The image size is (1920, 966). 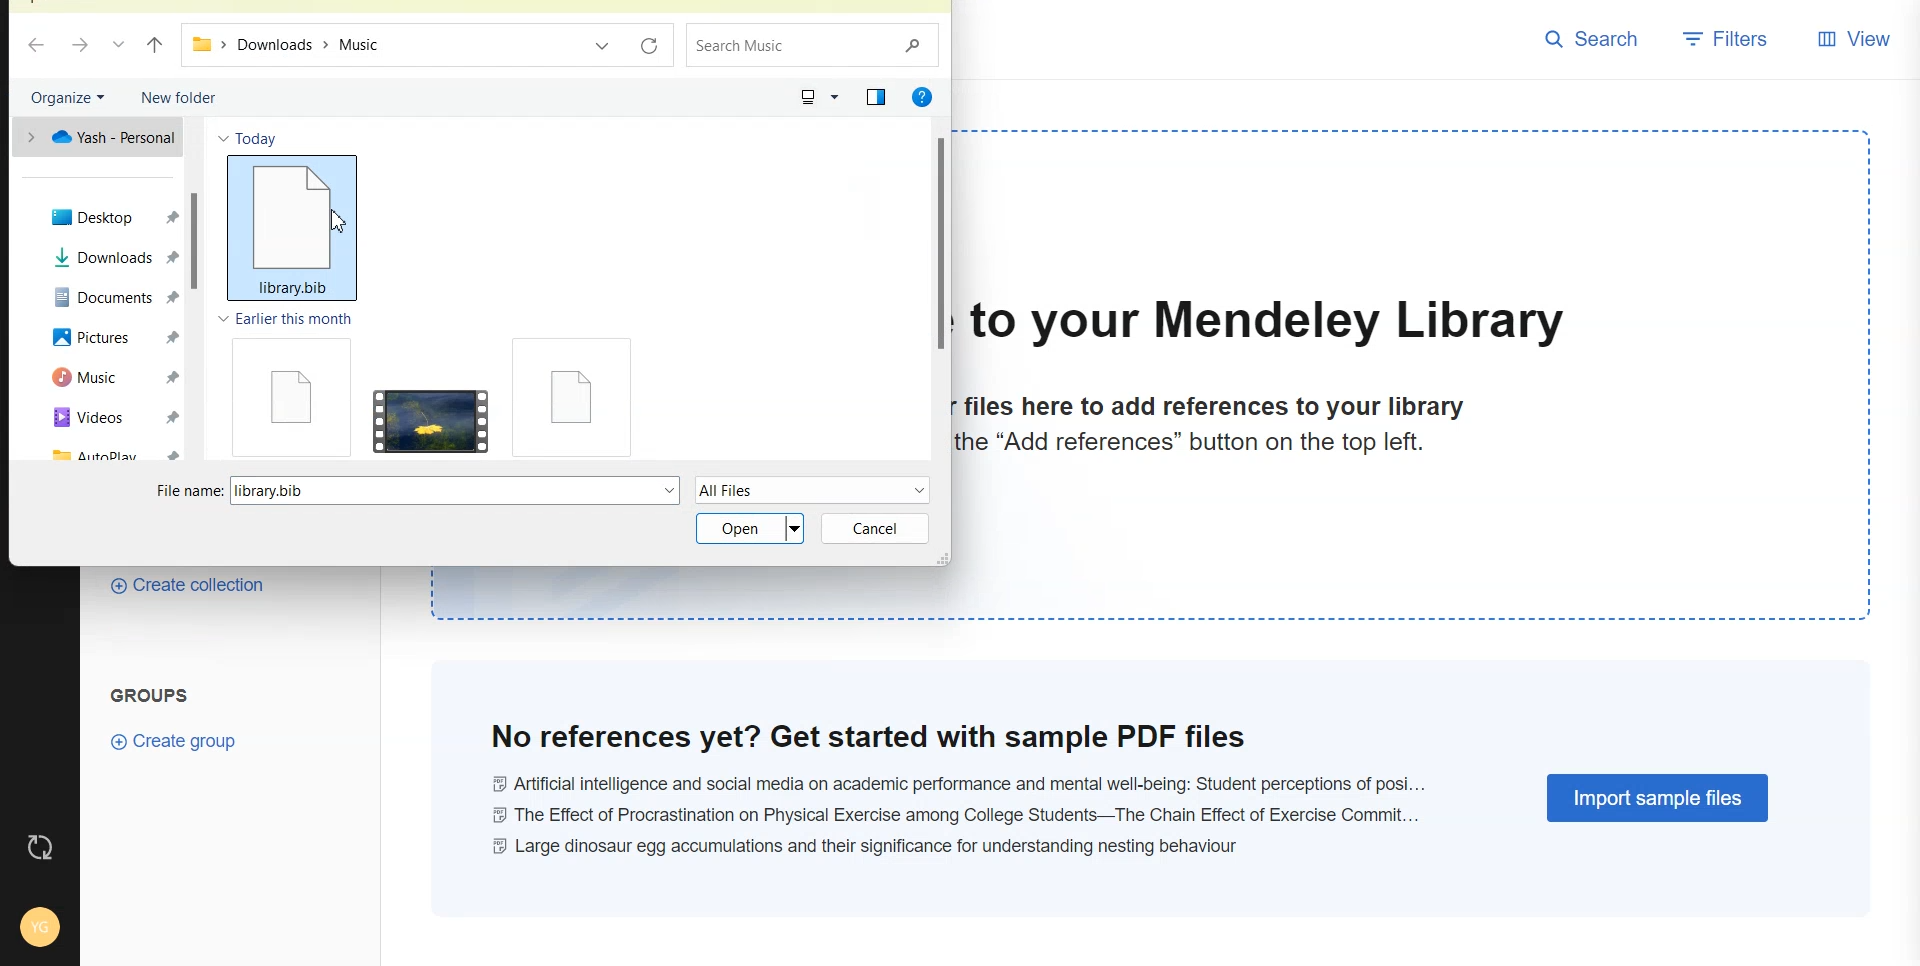 What do you see at coordinates (578, 401) in the screenshot?
I see `File` at bounding box center [578, 401].